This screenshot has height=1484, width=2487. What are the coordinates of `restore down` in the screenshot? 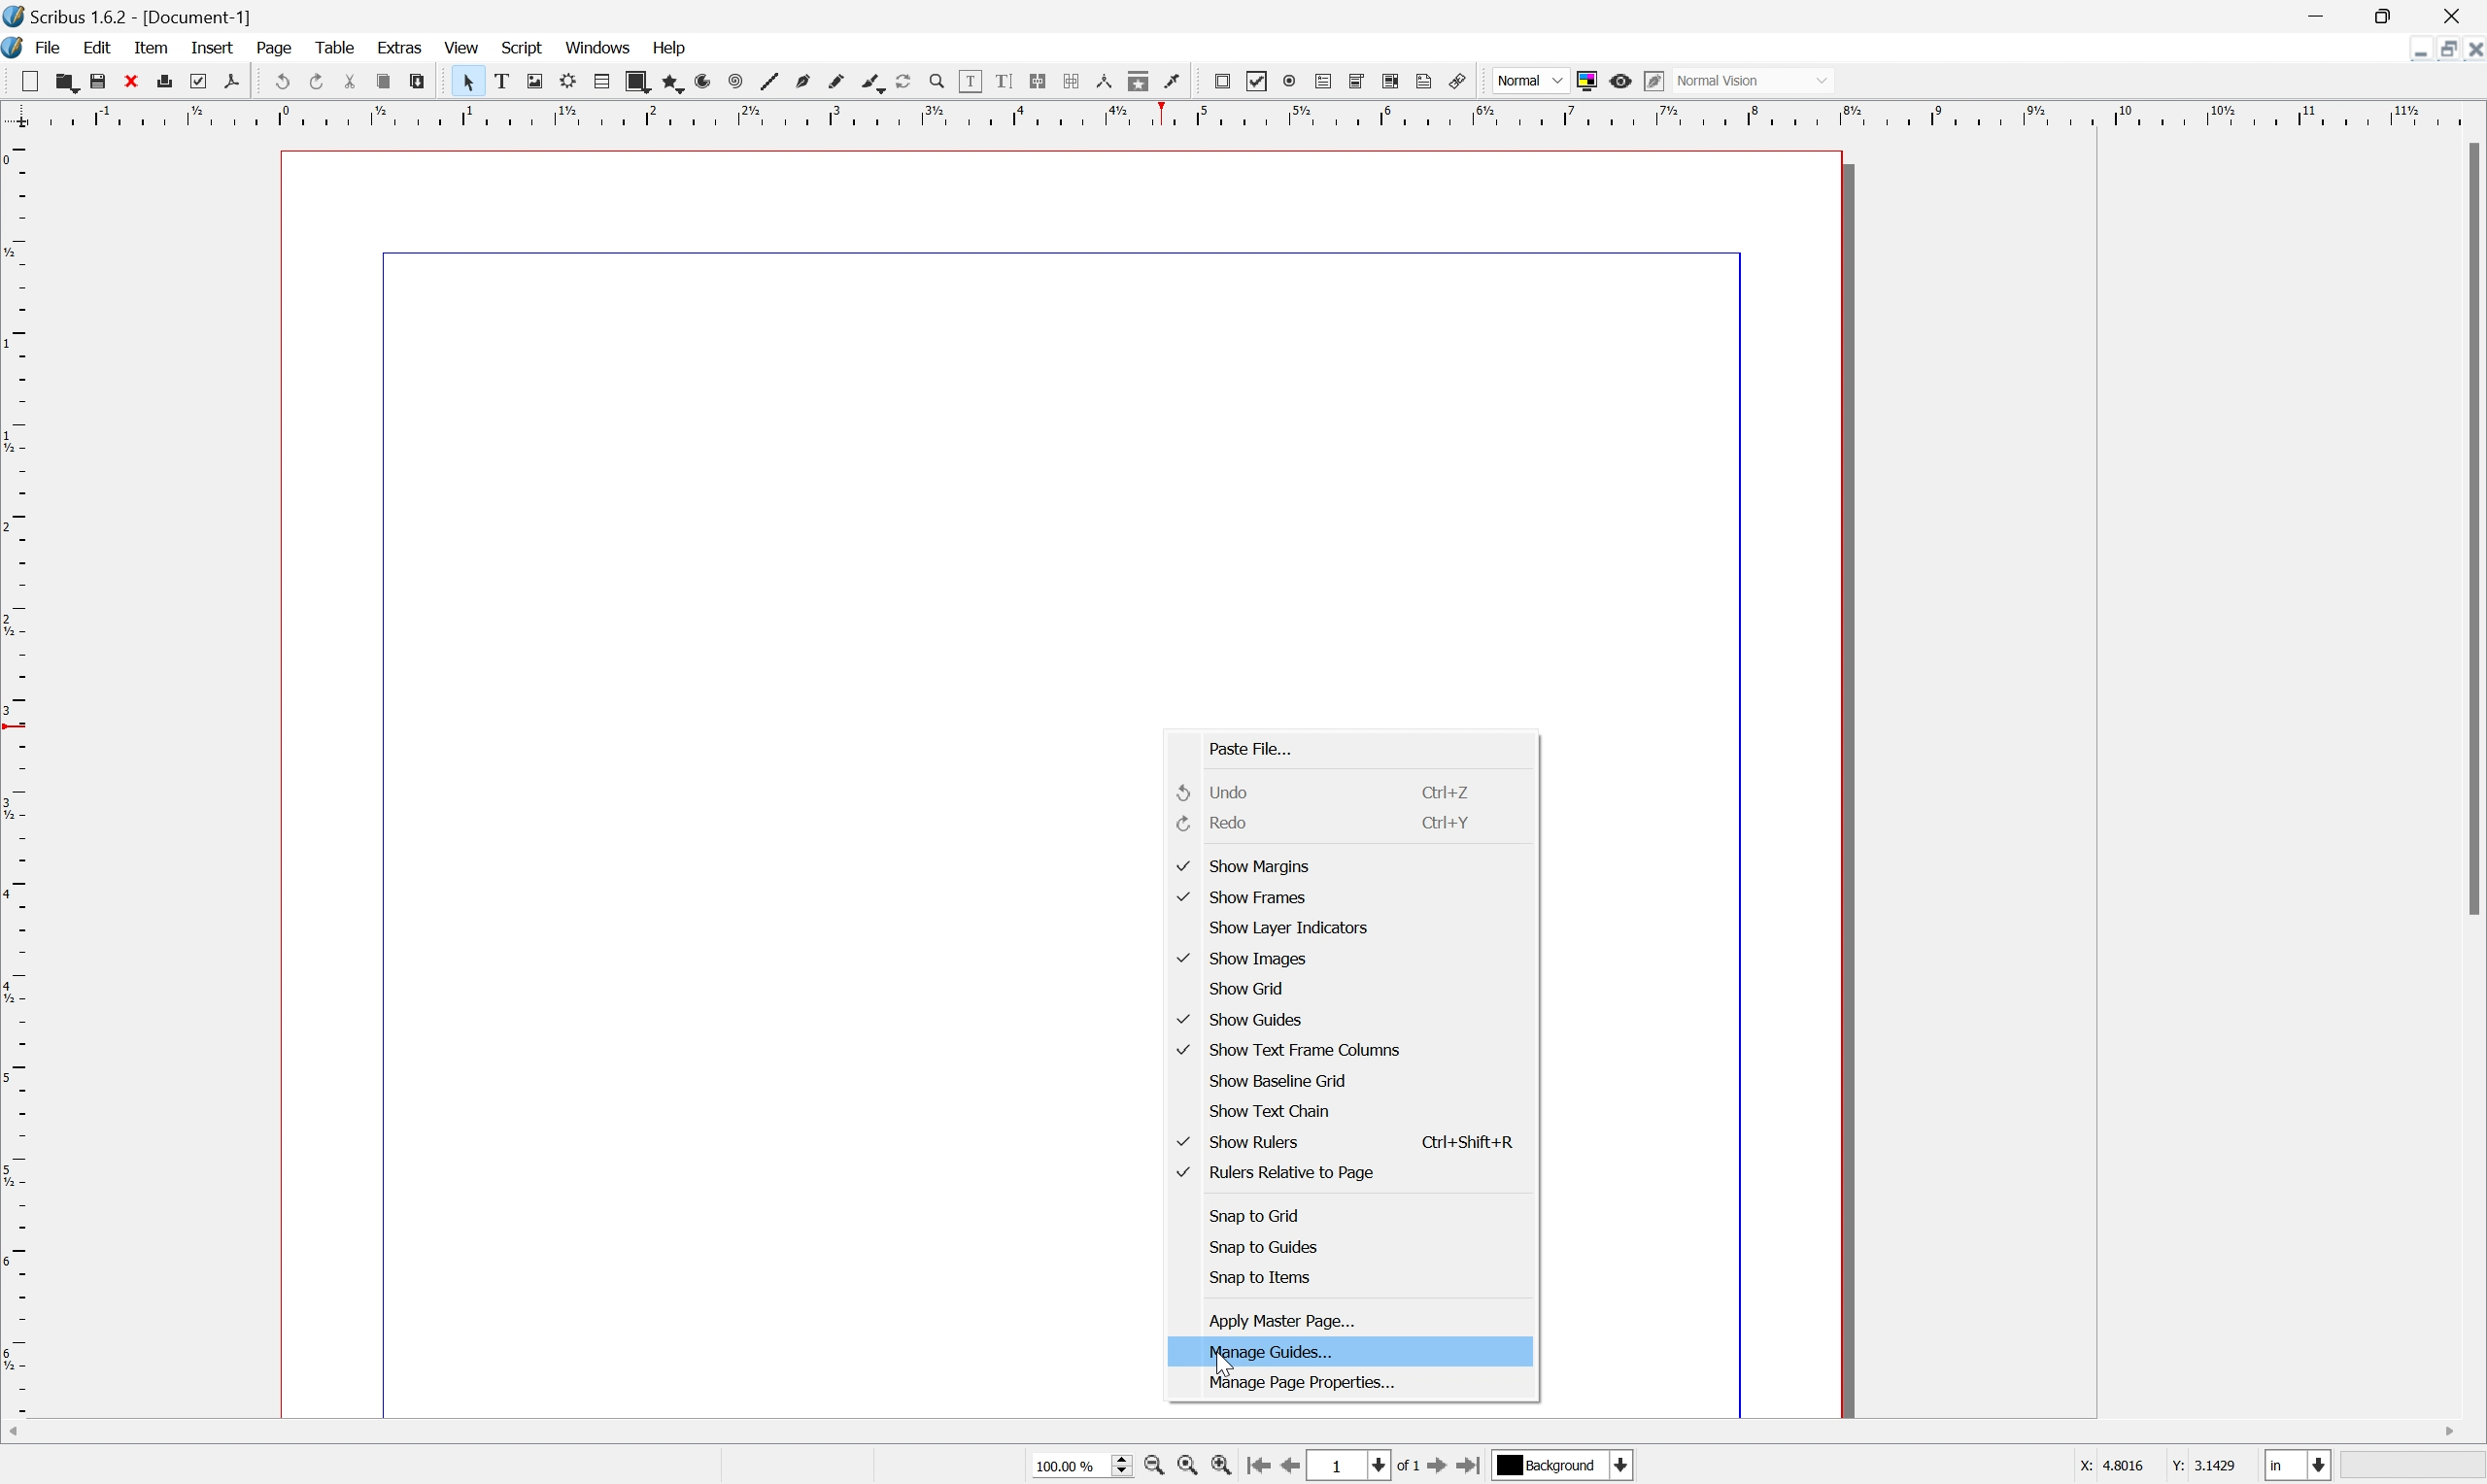 It's located at (2385, 13).